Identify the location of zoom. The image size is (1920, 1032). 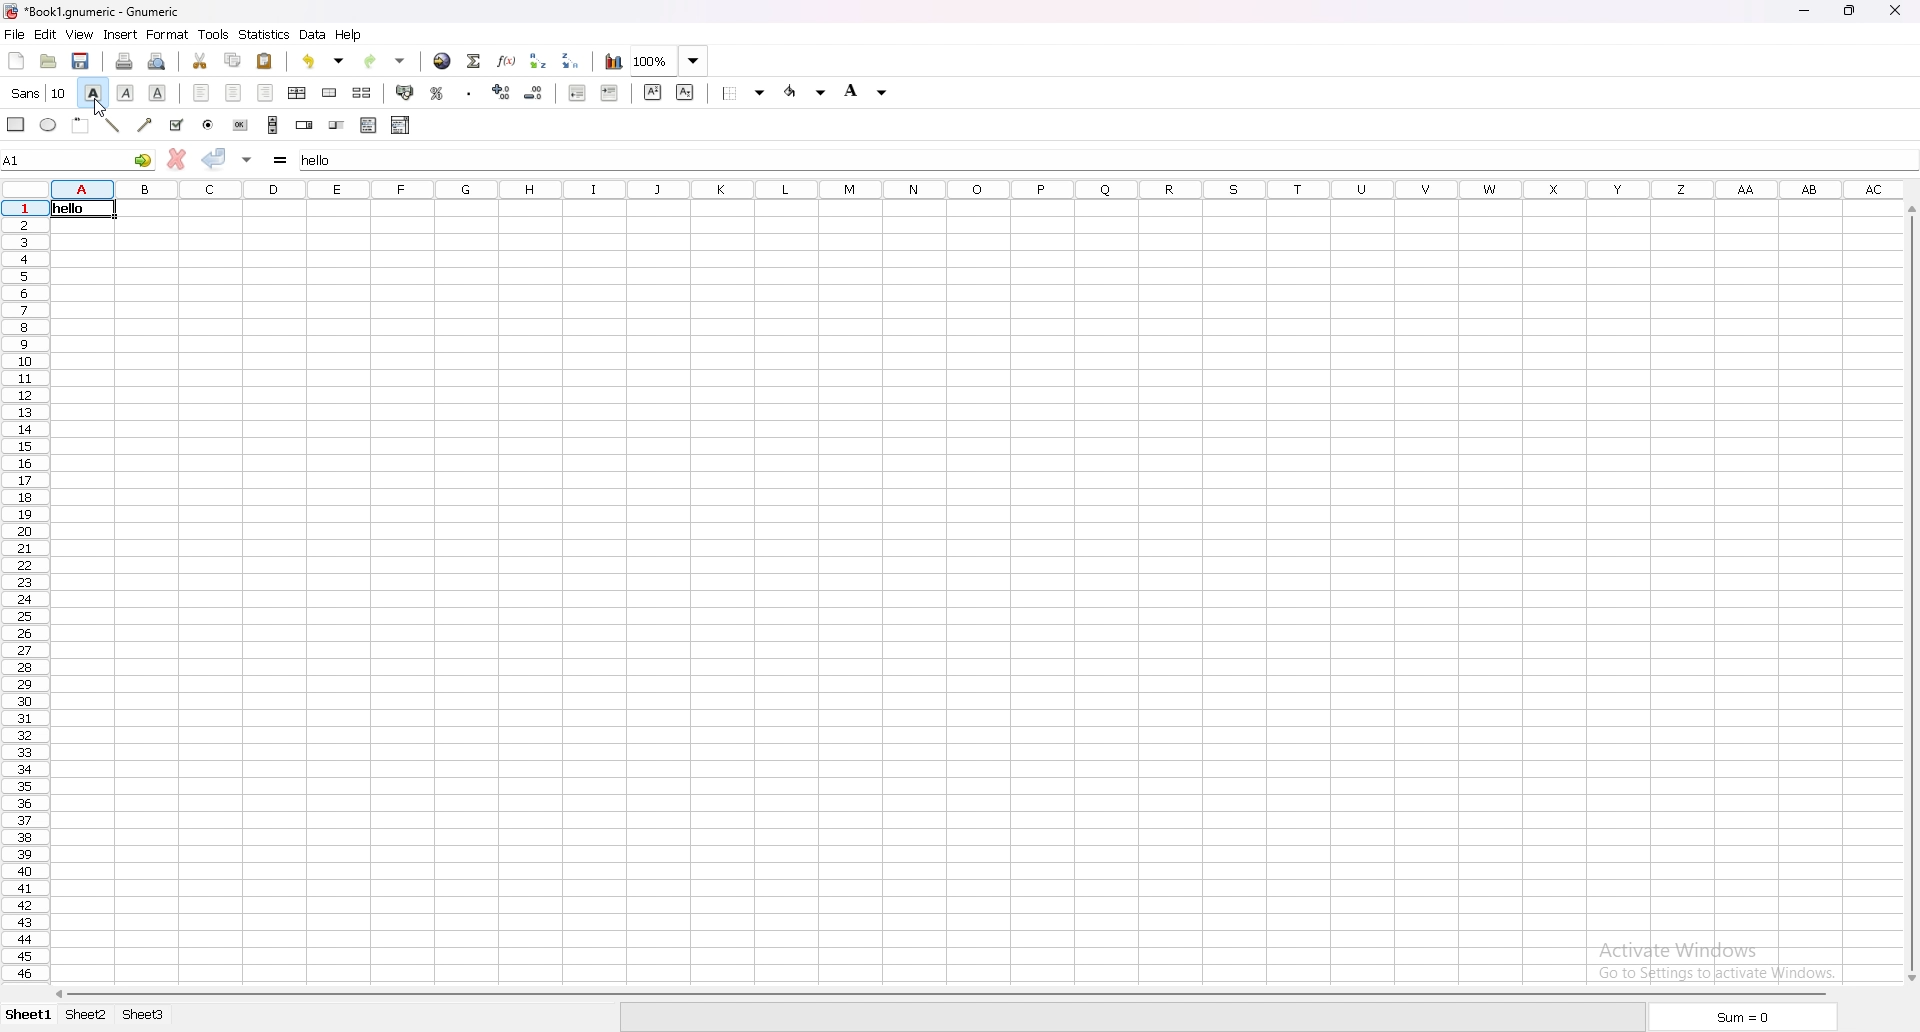
(670, 60).